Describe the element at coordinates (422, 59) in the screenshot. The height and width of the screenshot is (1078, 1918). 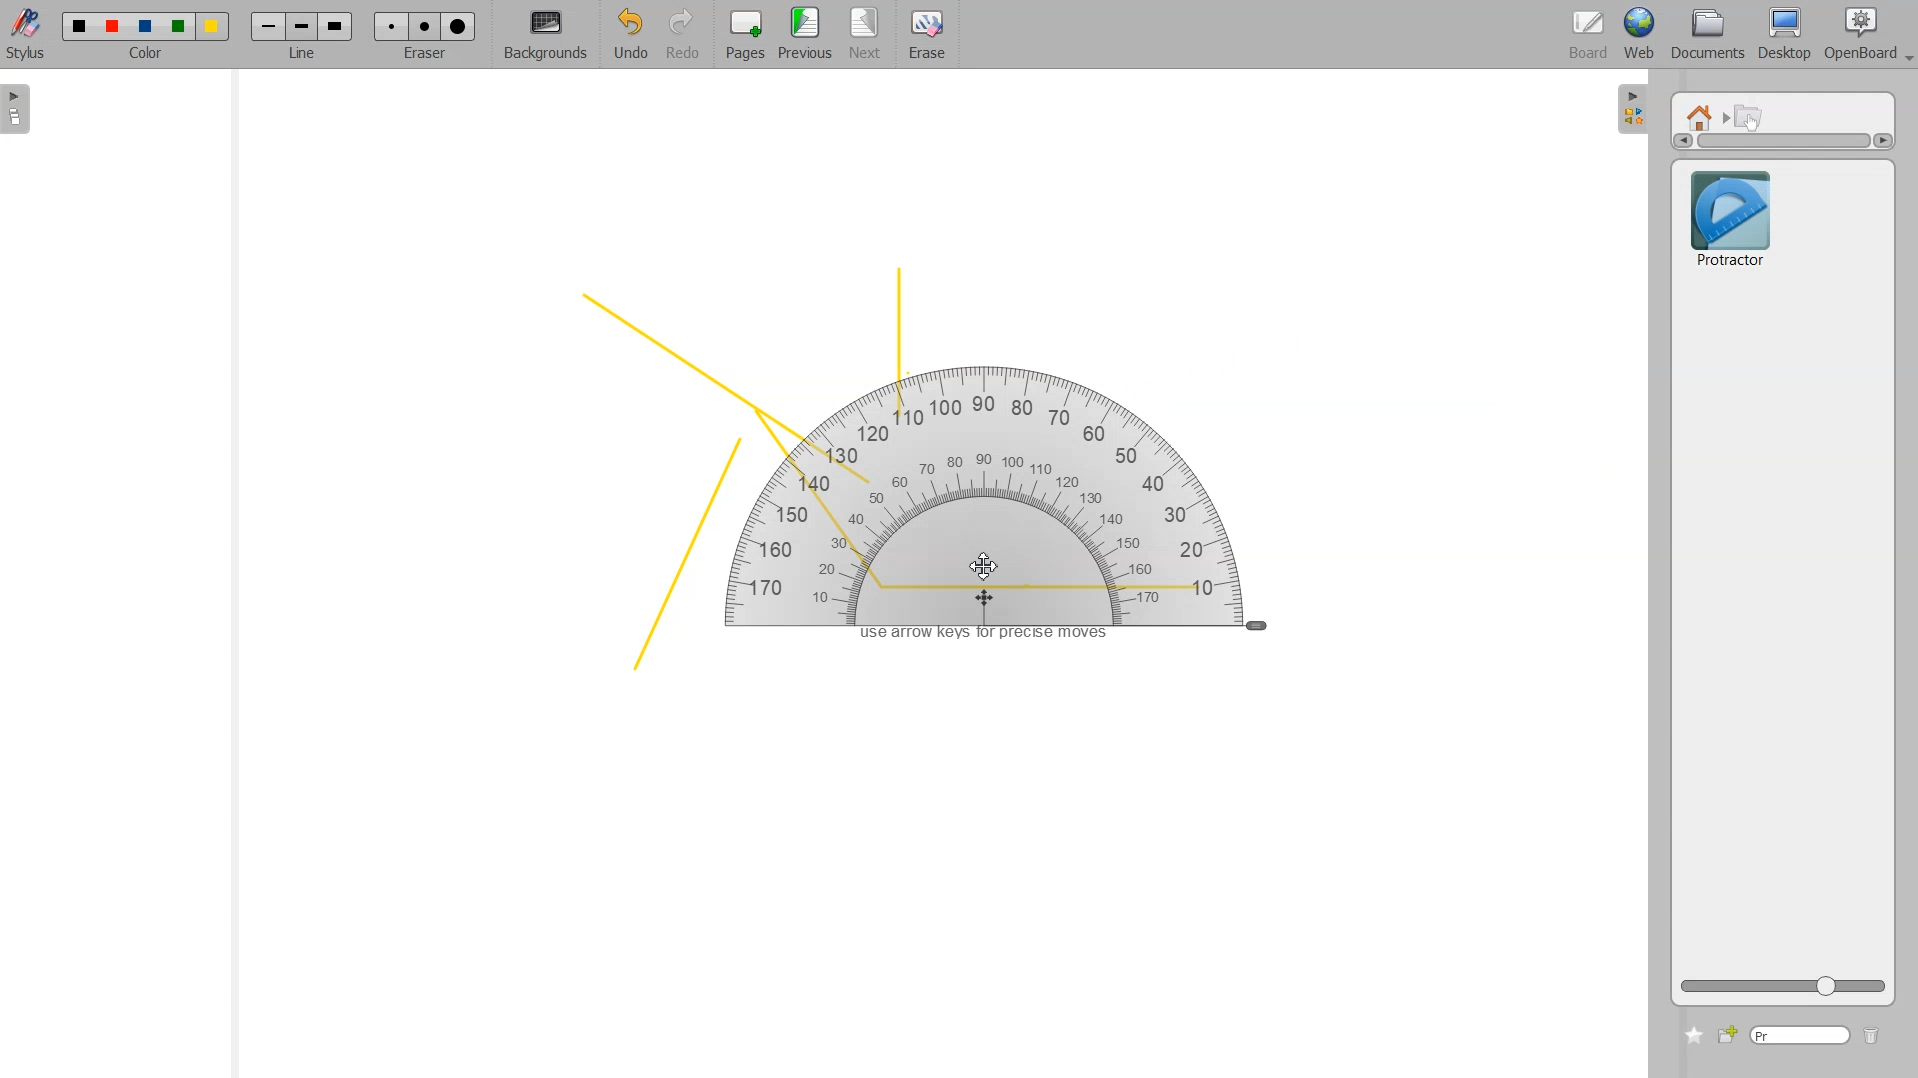
I see `eraser` at that location.